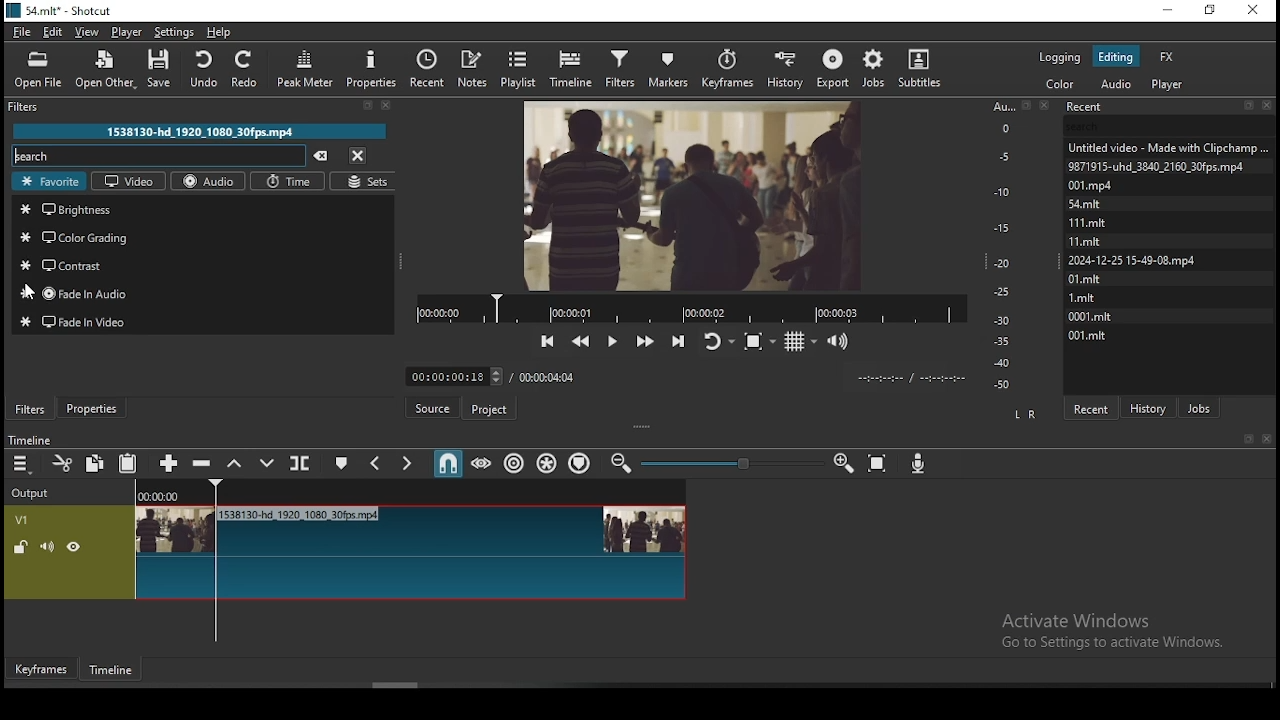  What do you see at coordinates (1270, 439) in the screenshot?
I see `Close` at bounding box center [1270, 439].